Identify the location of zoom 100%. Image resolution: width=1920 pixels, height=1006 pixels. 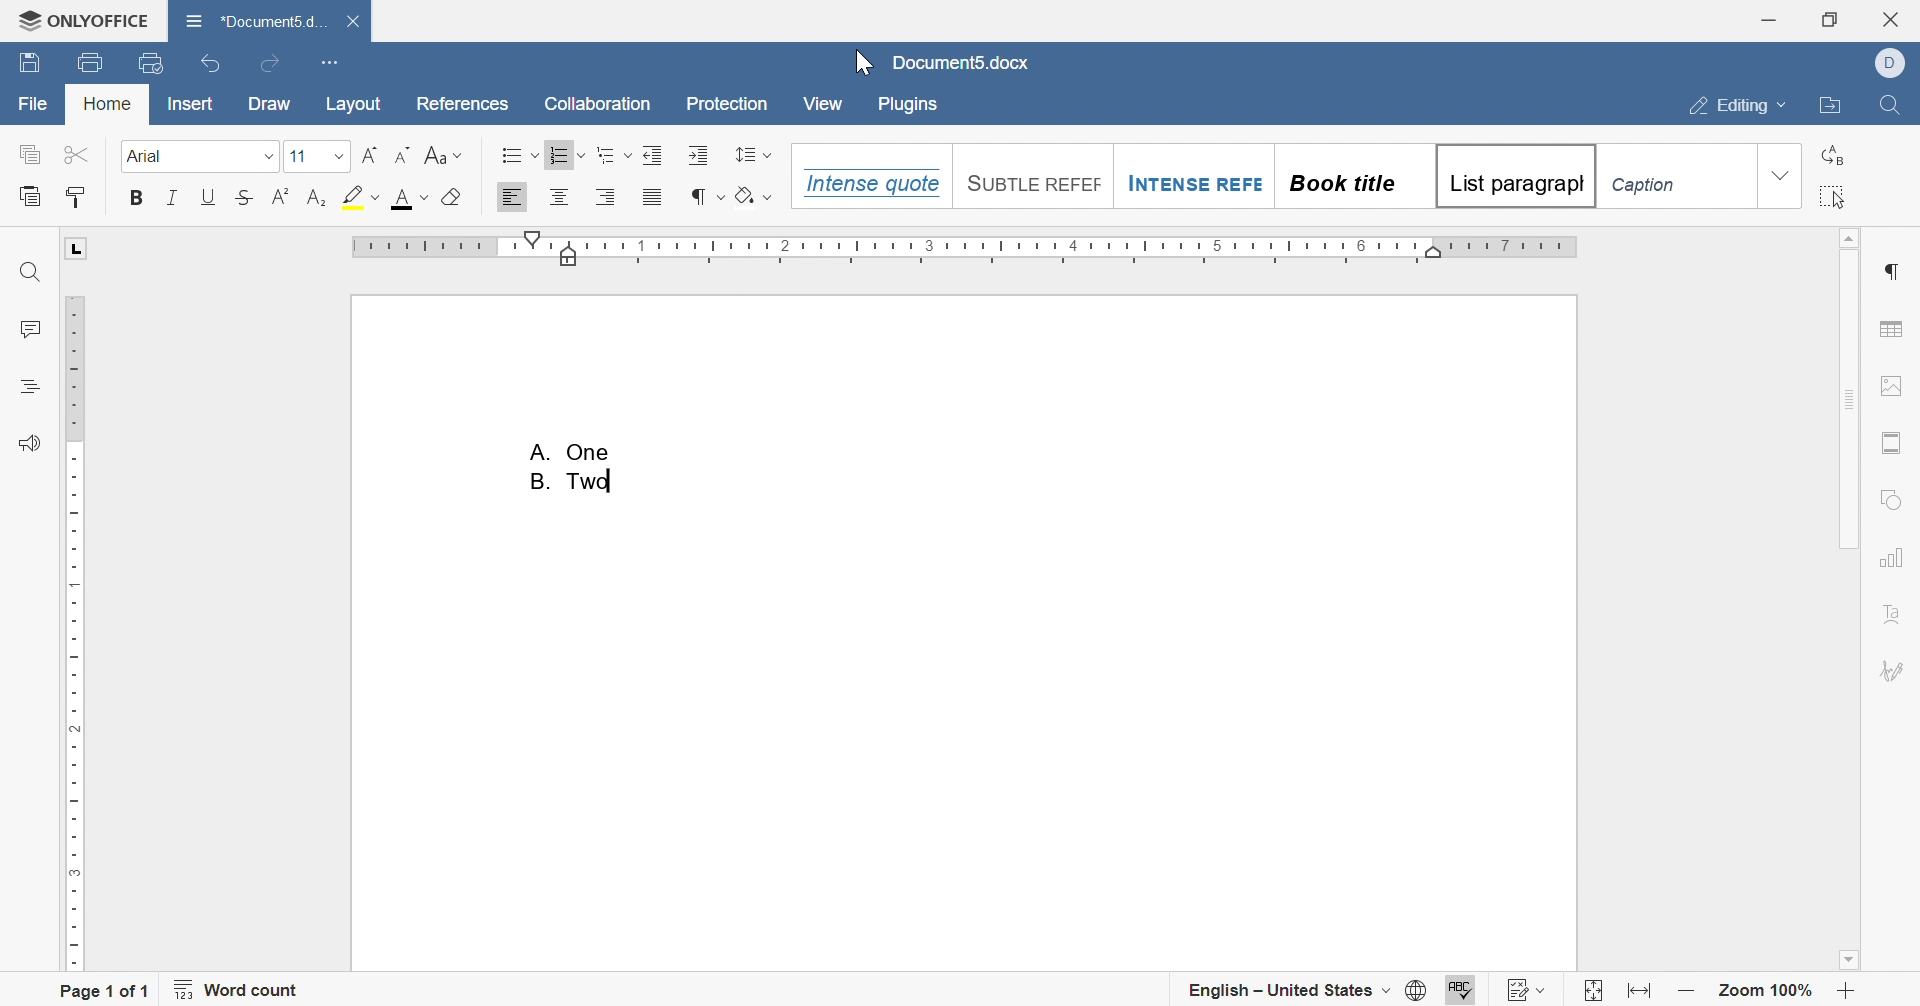
(1768, 990).